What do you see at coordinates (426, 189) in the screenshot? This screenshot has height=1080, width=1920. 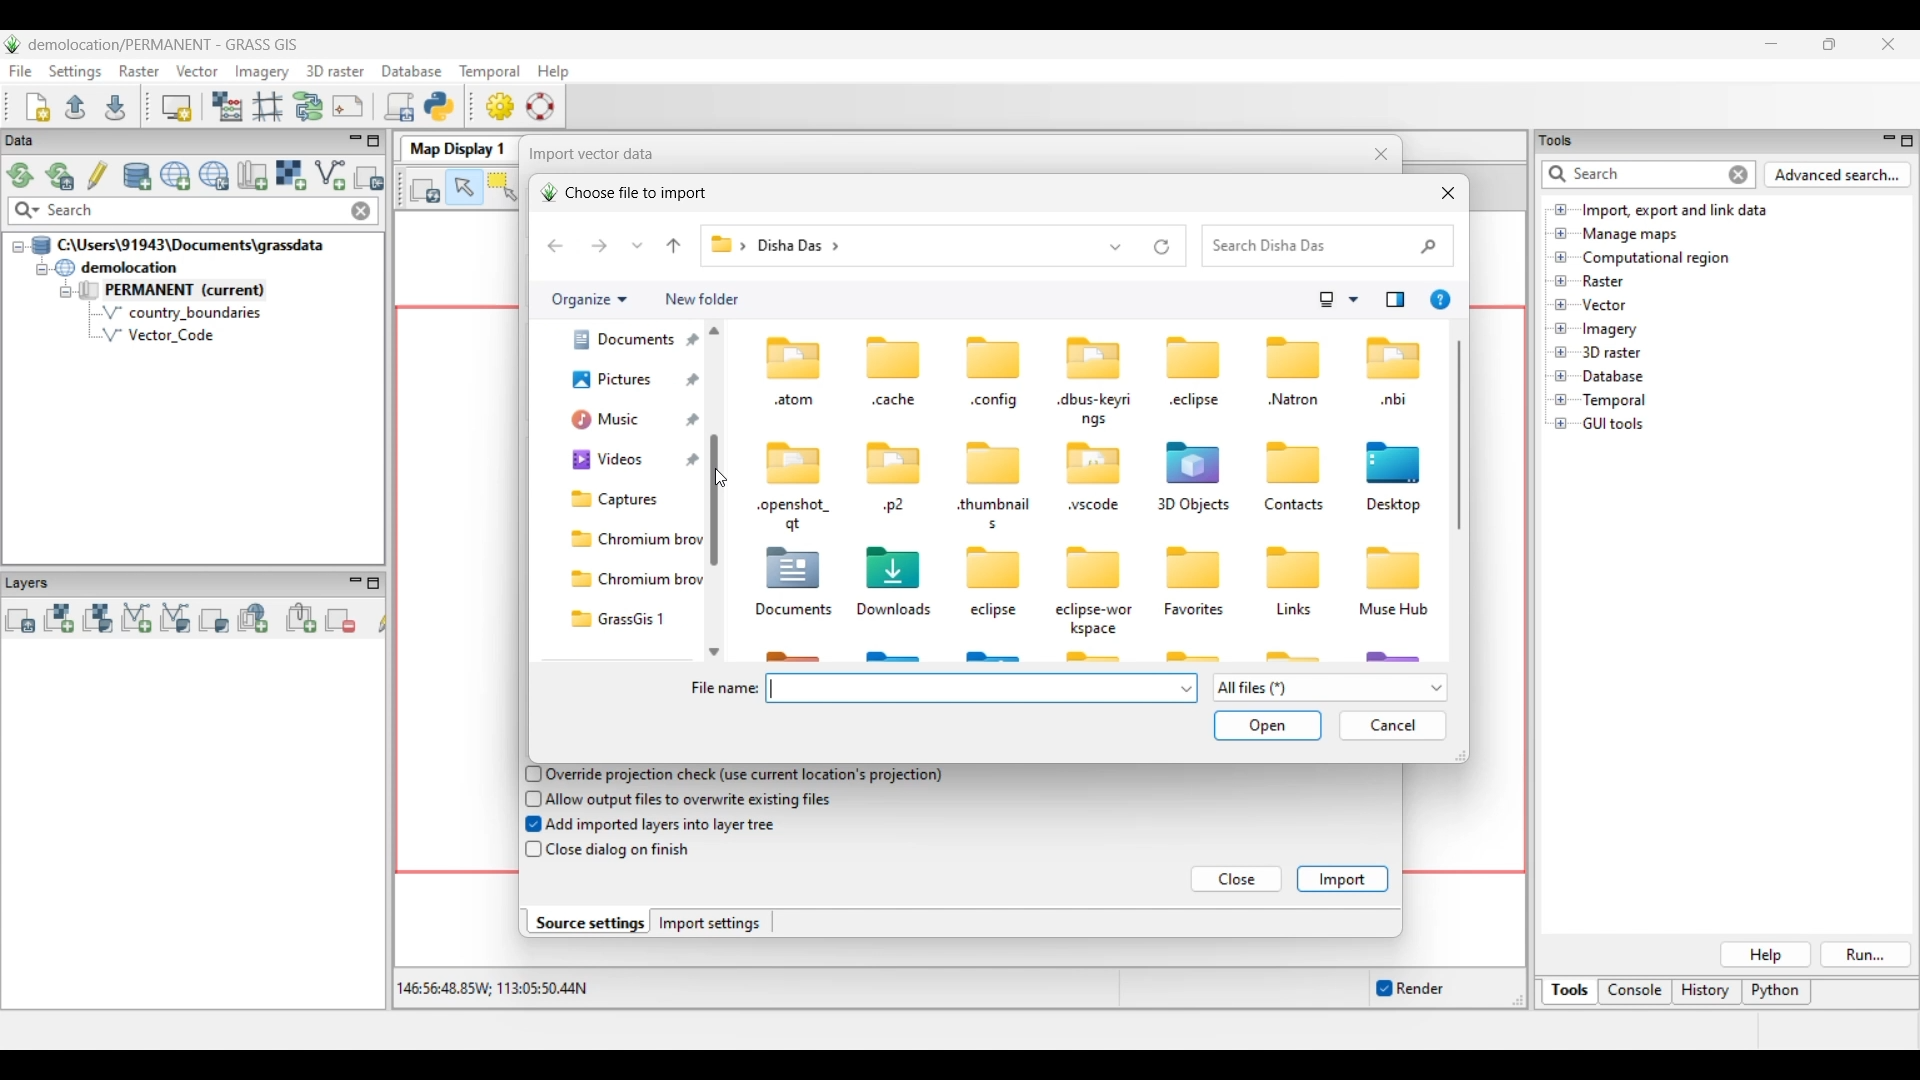 I see `Render map` at bounding box center [426, 189].